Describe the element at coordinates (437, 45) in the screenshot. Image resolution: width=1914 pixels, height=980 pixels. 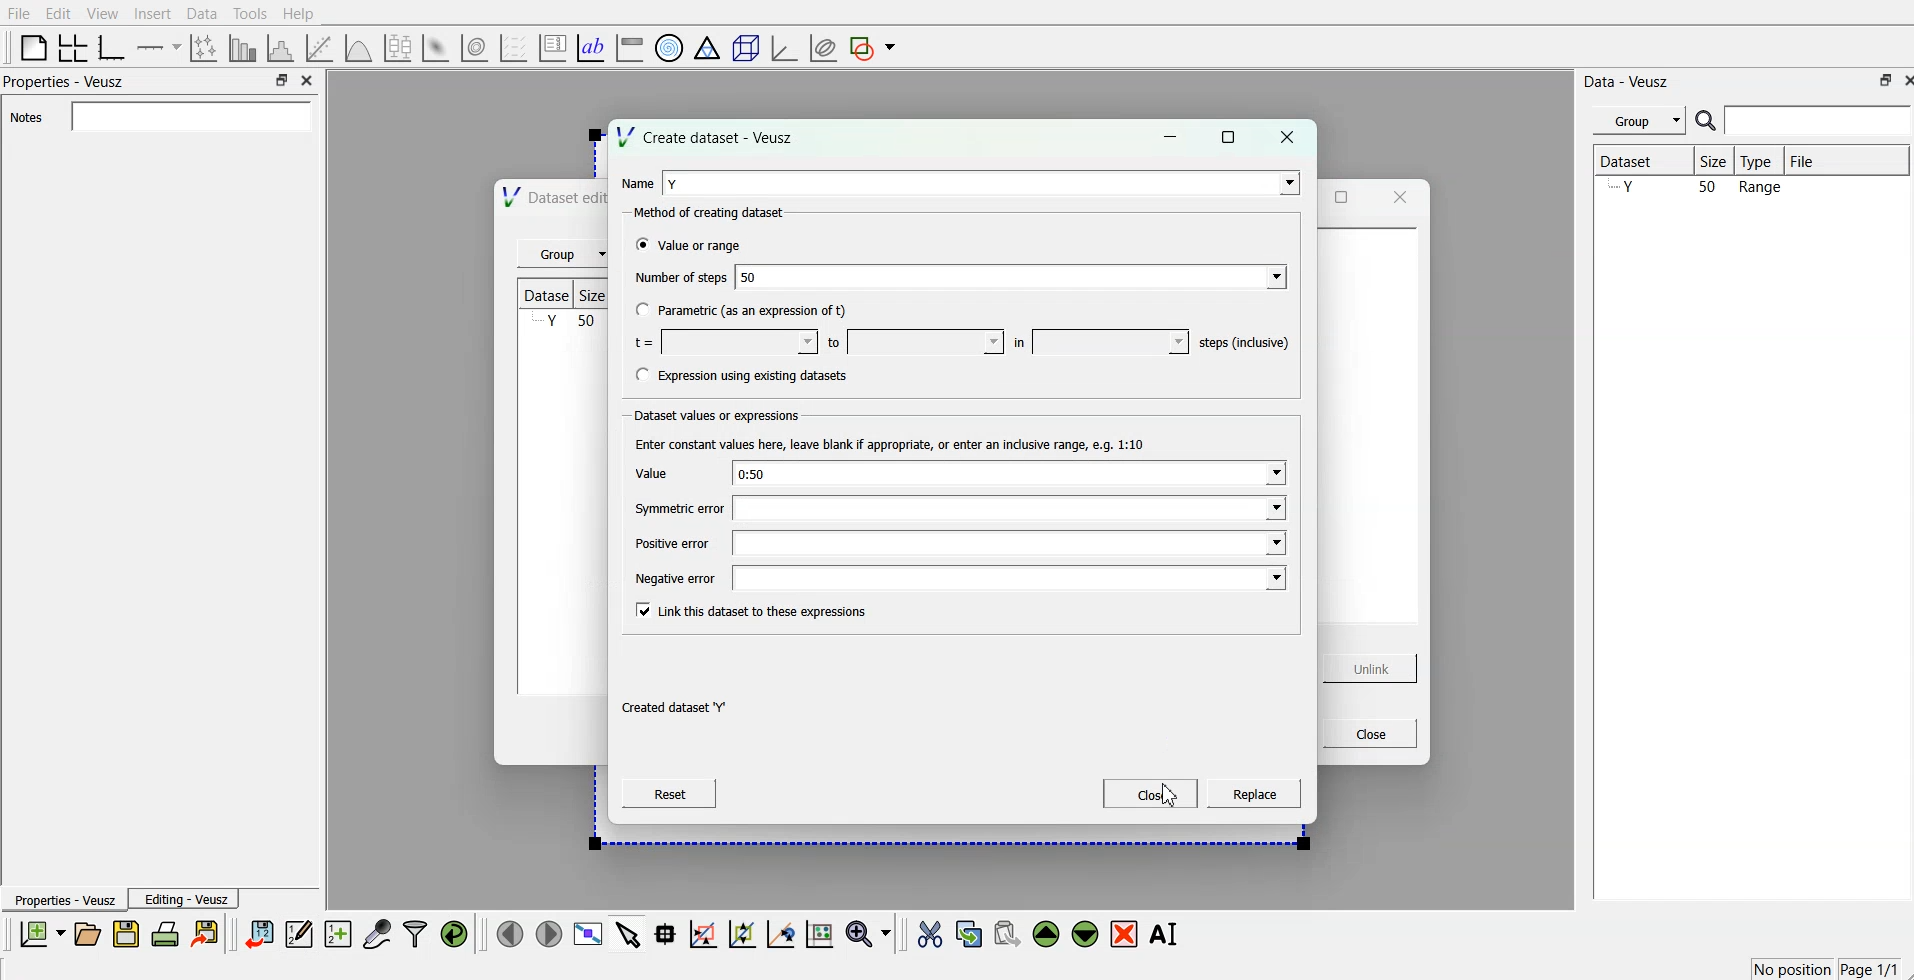
I see `plot 2d datasets as image` at that location.